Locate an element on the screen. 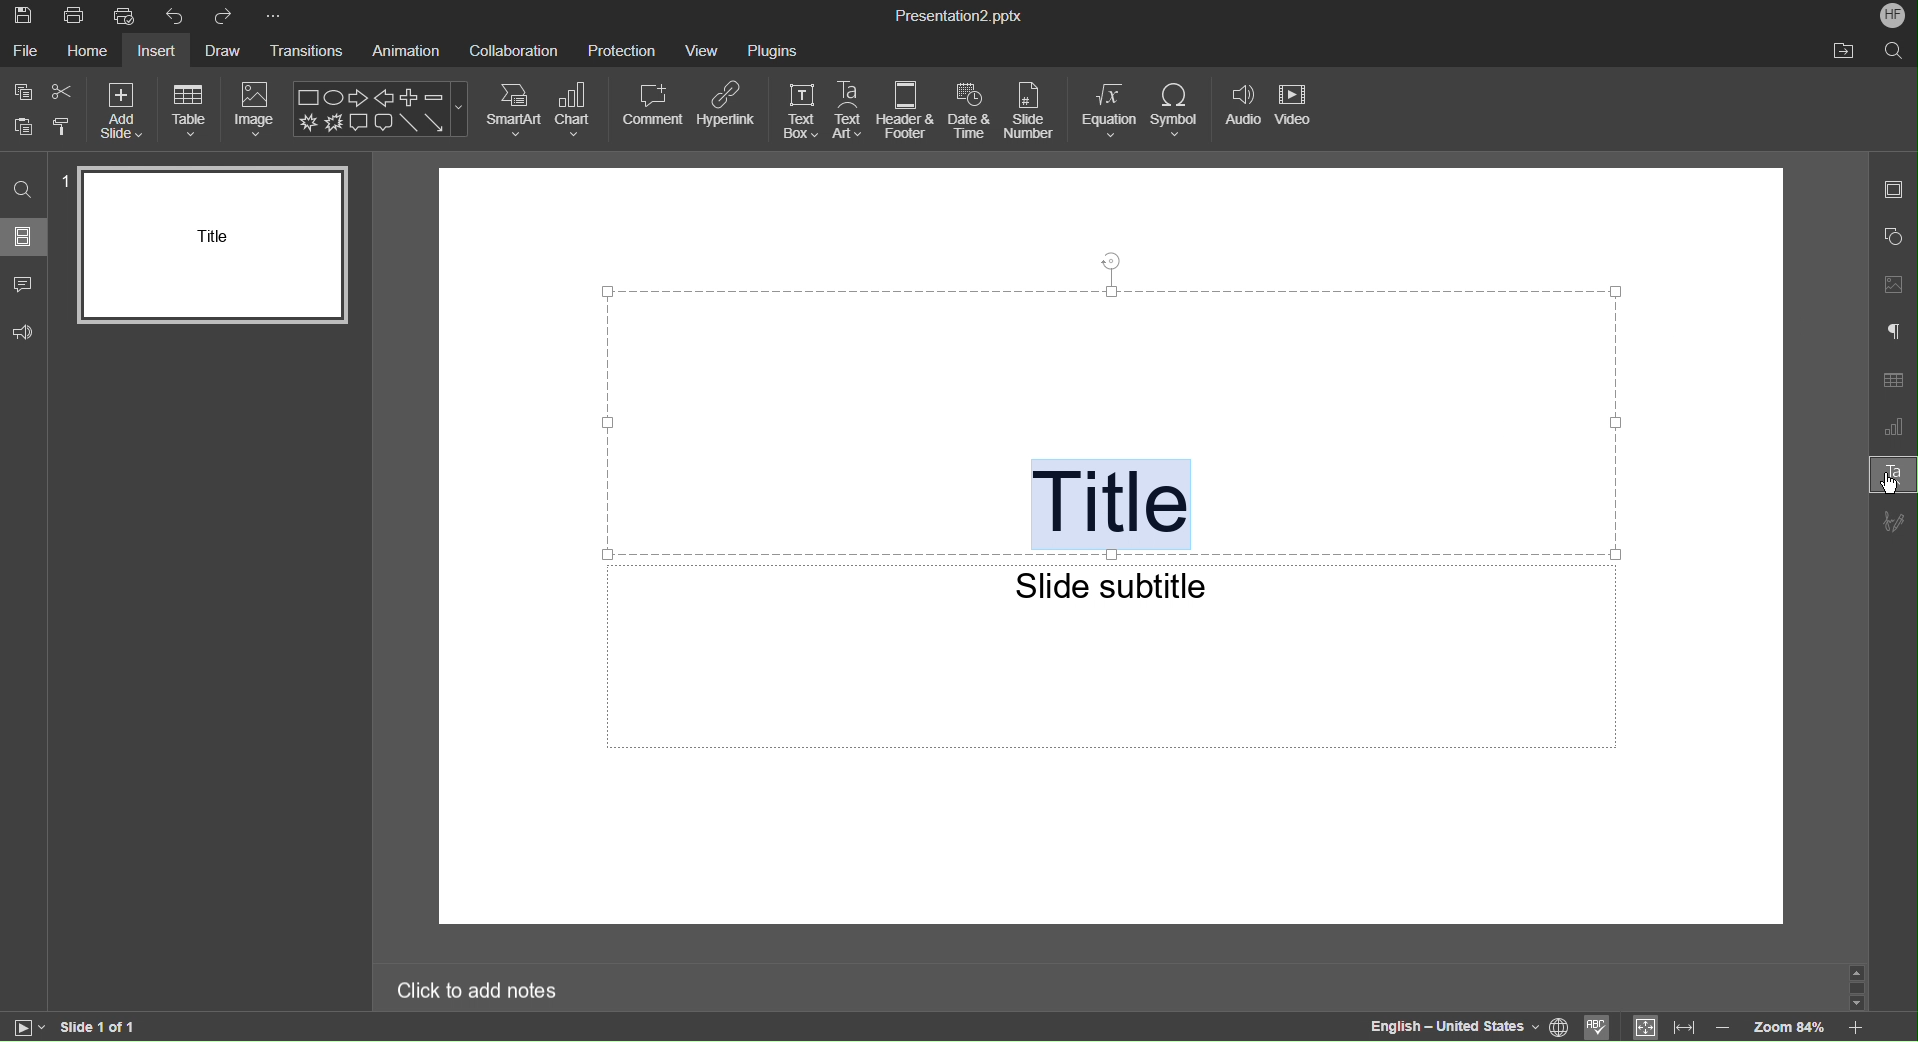 Image resolution: width=1918 pixels, height=1042 pixels. Copy Paste Options is located at coordinates (42, 111).